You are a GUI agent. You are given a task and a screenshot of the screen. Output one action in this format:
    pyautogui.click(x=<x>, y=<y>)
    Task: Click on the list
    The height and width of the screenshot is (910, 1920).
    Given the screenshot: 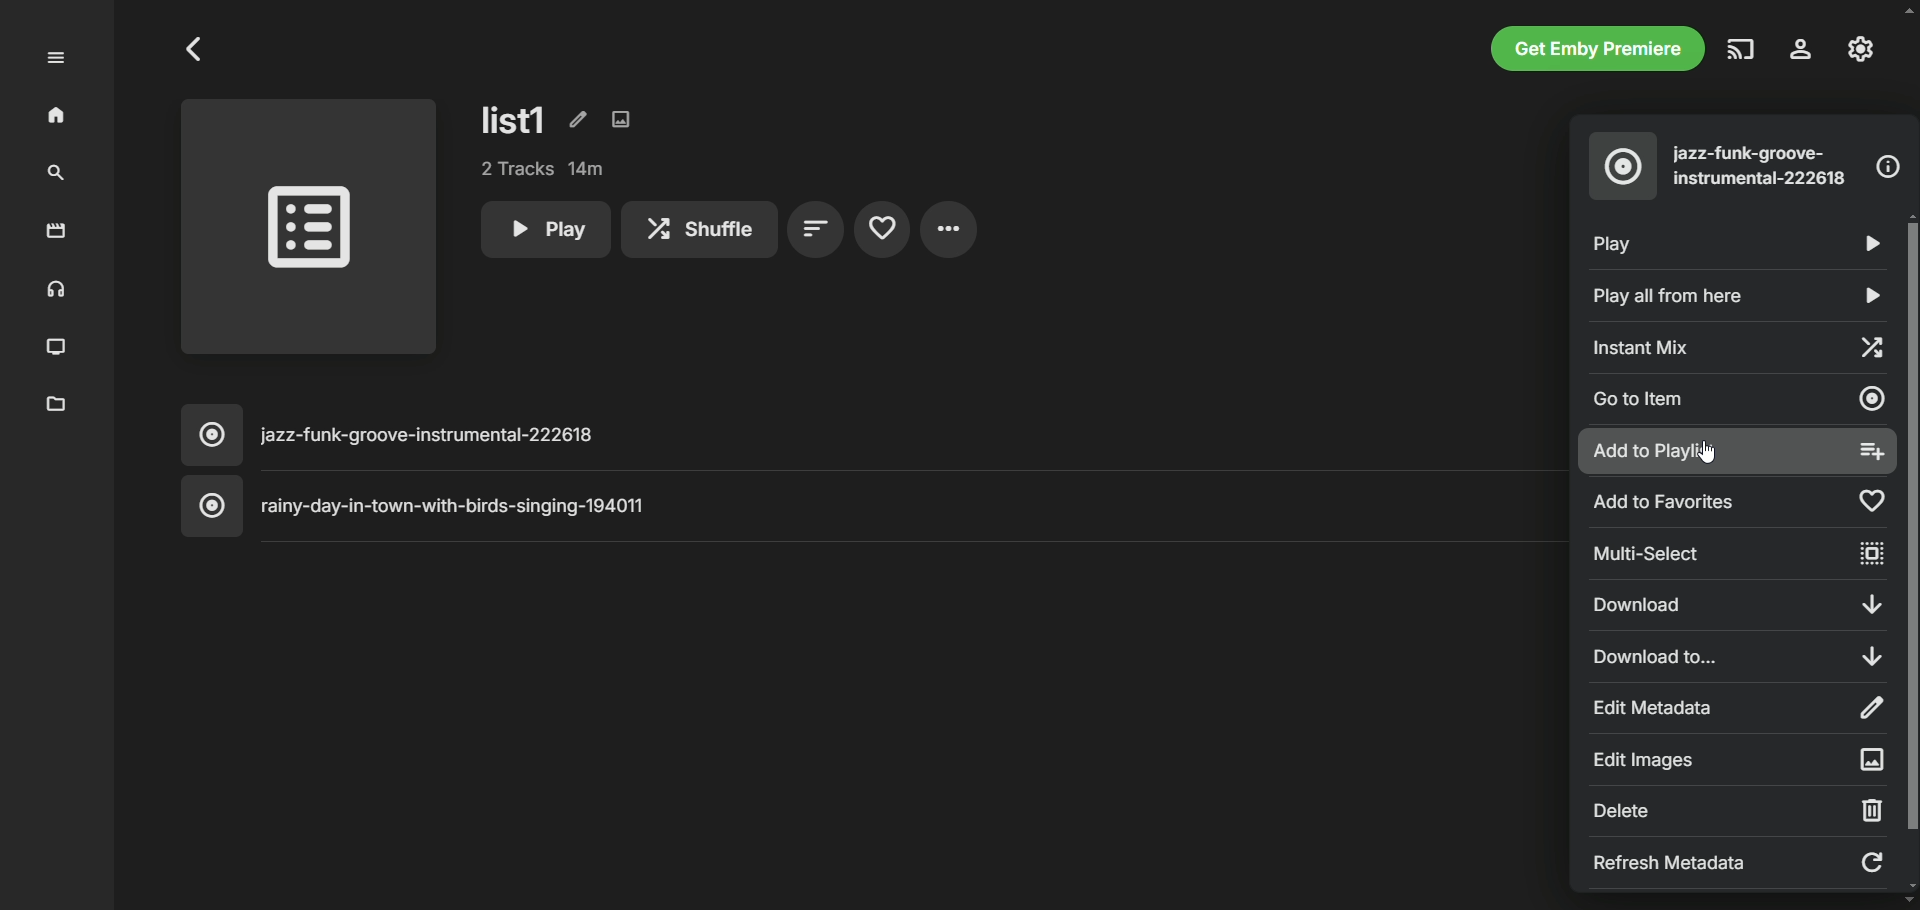 What is the action you would take?
    pyautogui.click(x=515, y=119)
    